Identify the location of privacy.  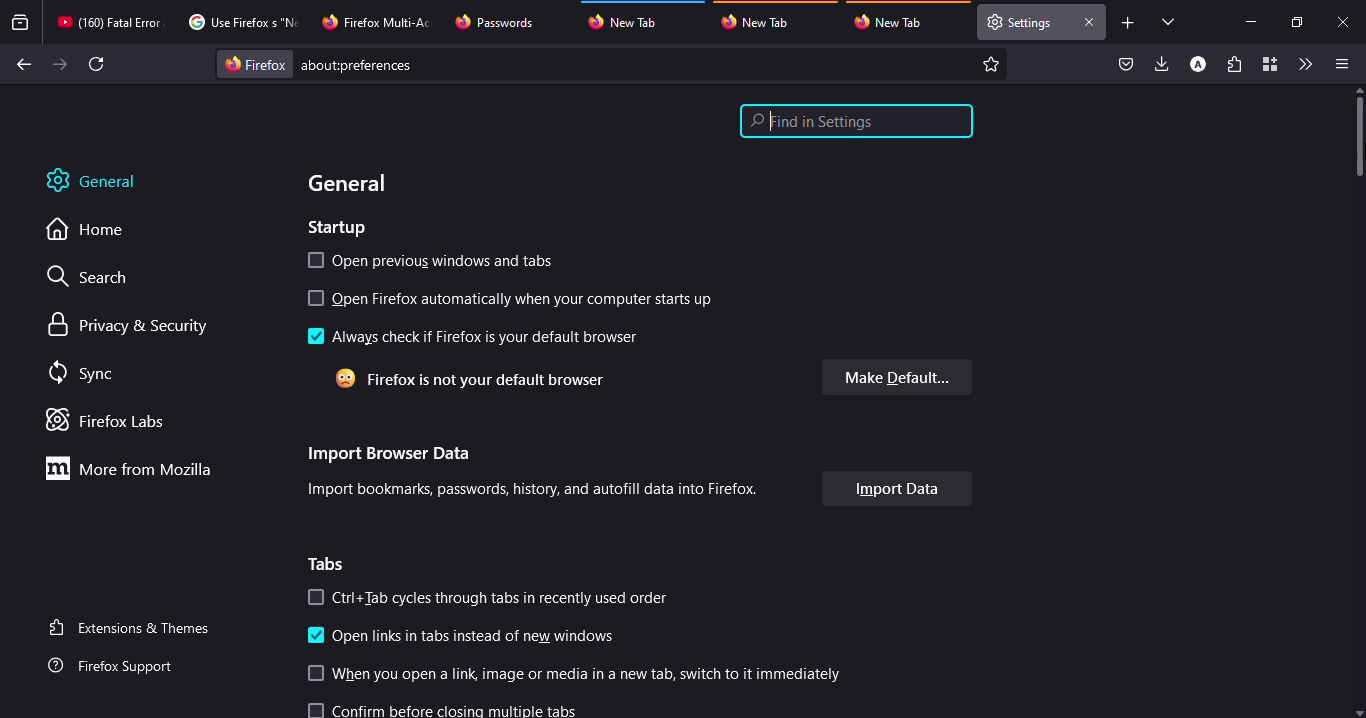
(131, 326).